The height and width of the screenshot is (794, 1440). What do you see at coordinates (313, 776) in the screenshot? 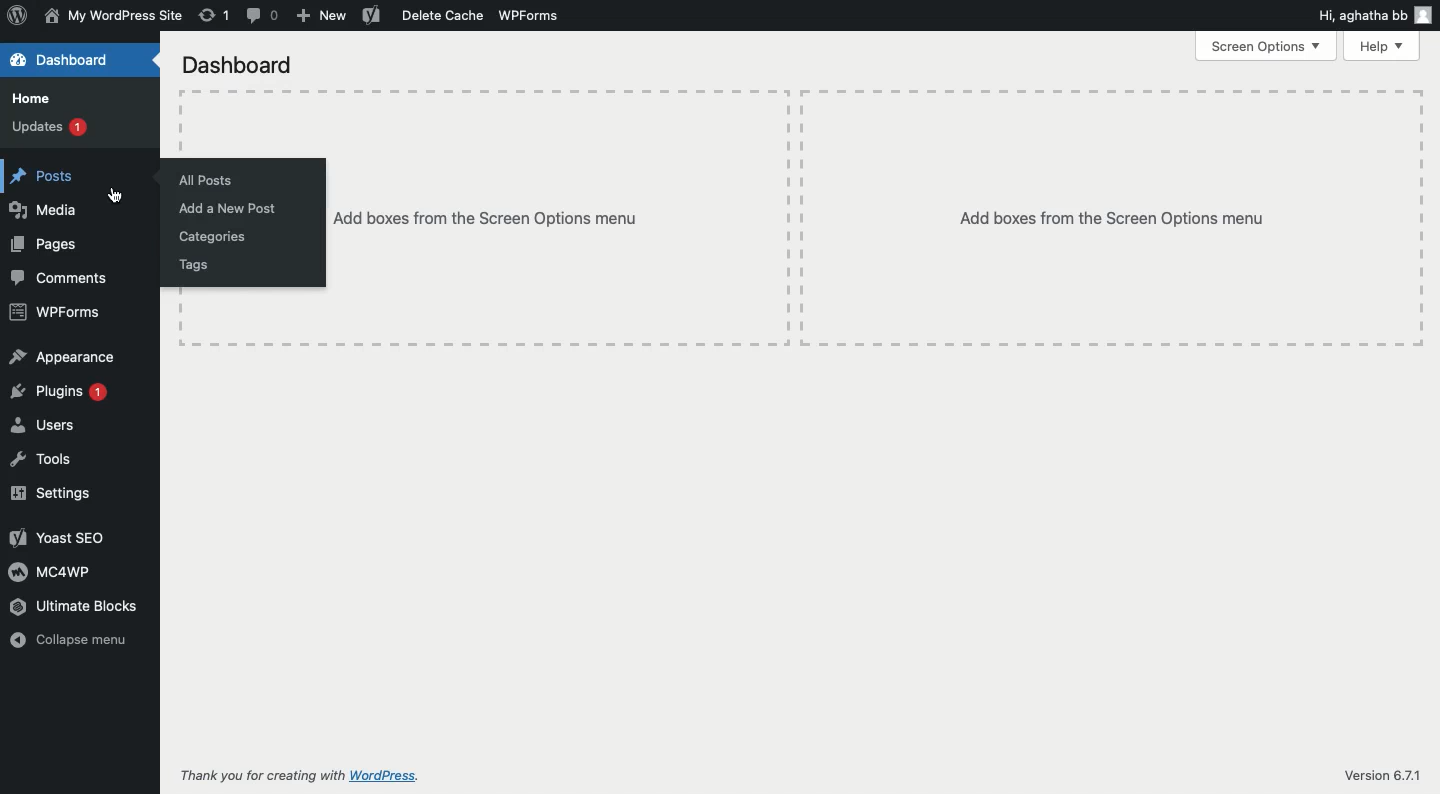
I see `Thank you for creating with WordPress` at bounding box center [313, 776].